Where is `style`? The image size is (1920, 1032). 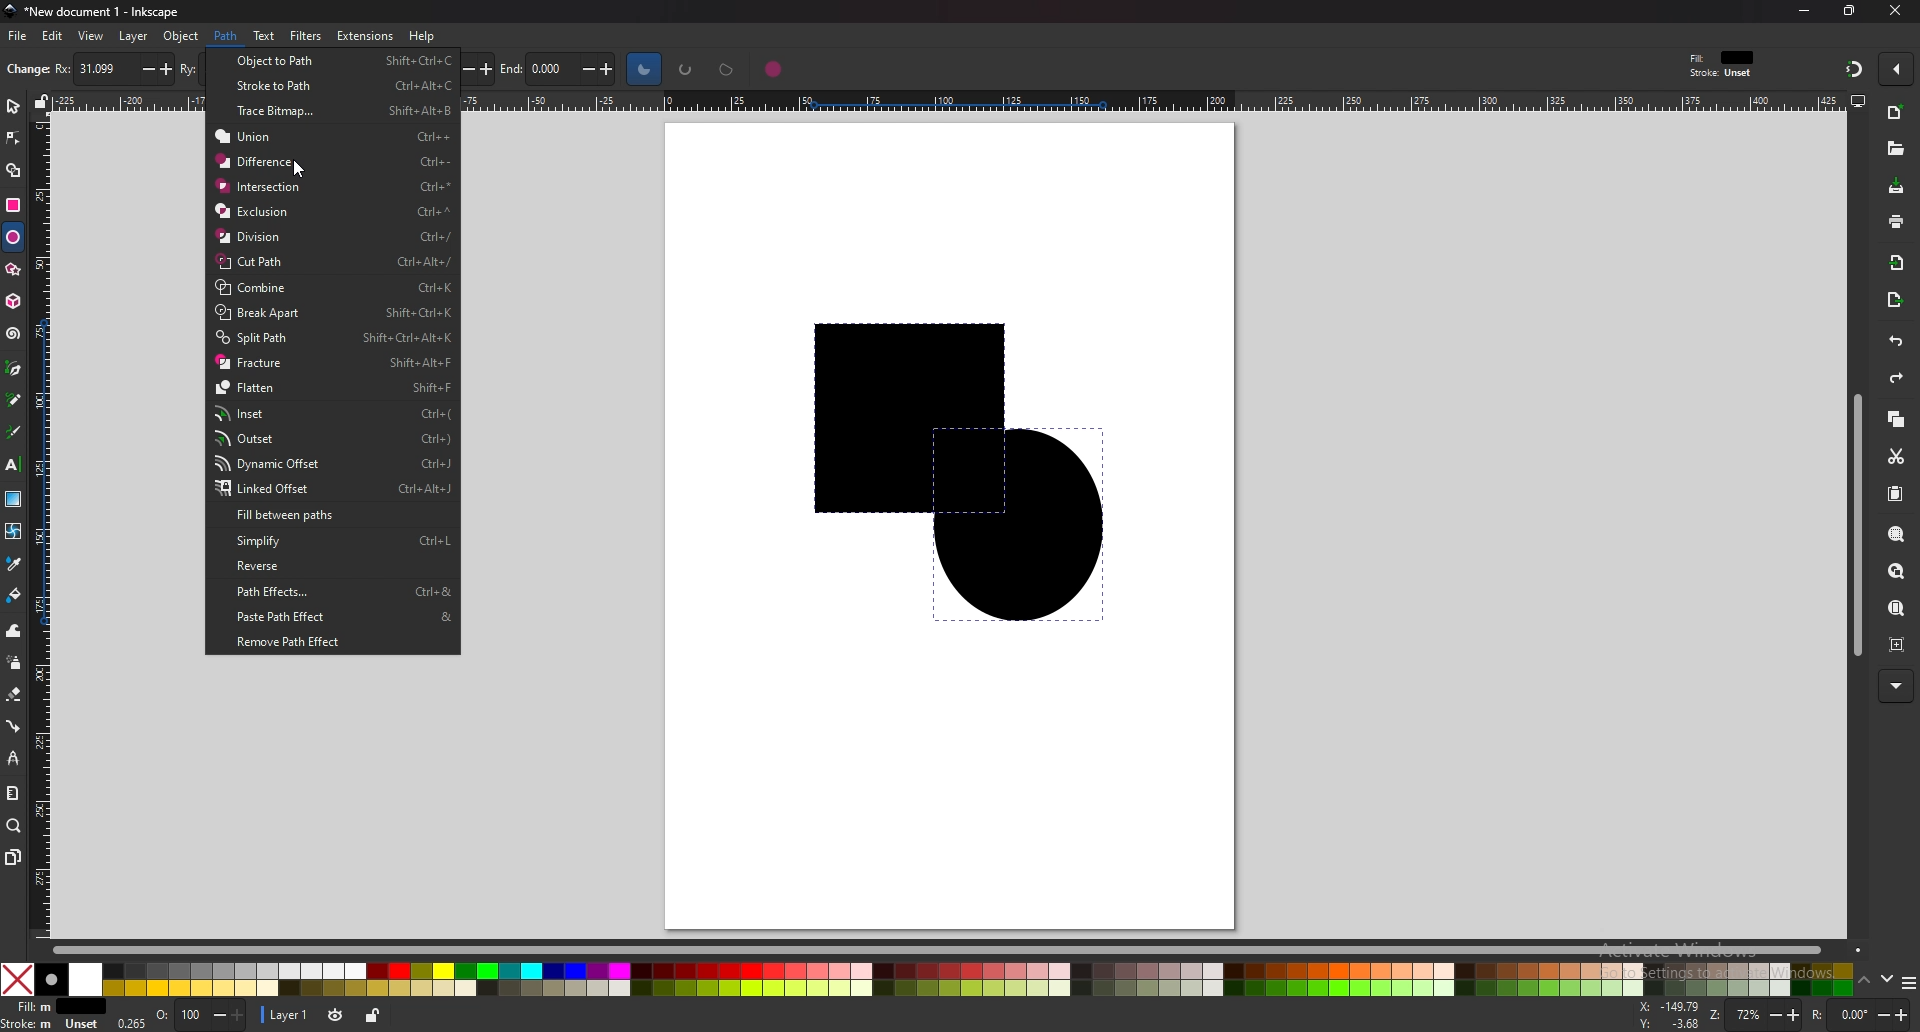
style is located at coordinates (1726, 64).